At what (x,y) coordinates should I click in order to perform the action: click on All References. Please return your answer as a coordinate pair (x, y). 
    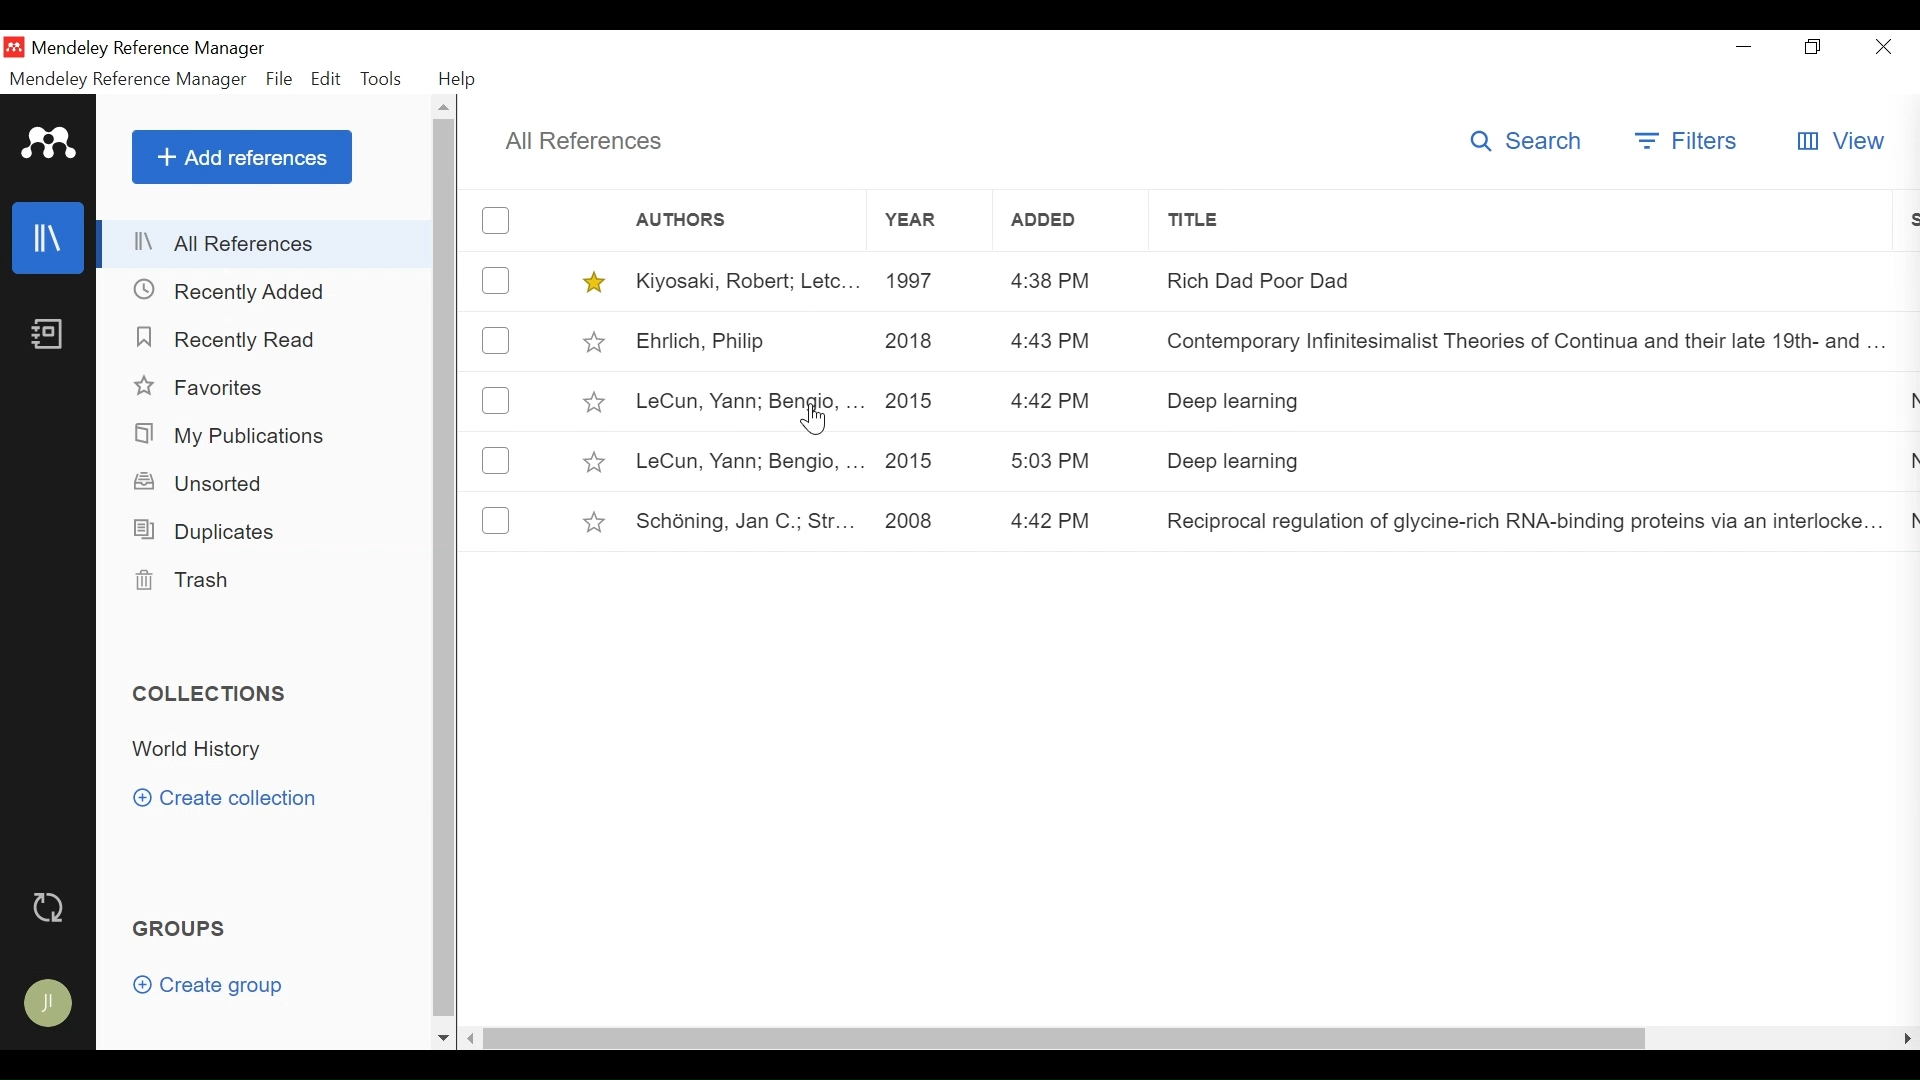
    Looking at the image, I should click on (585, 141).